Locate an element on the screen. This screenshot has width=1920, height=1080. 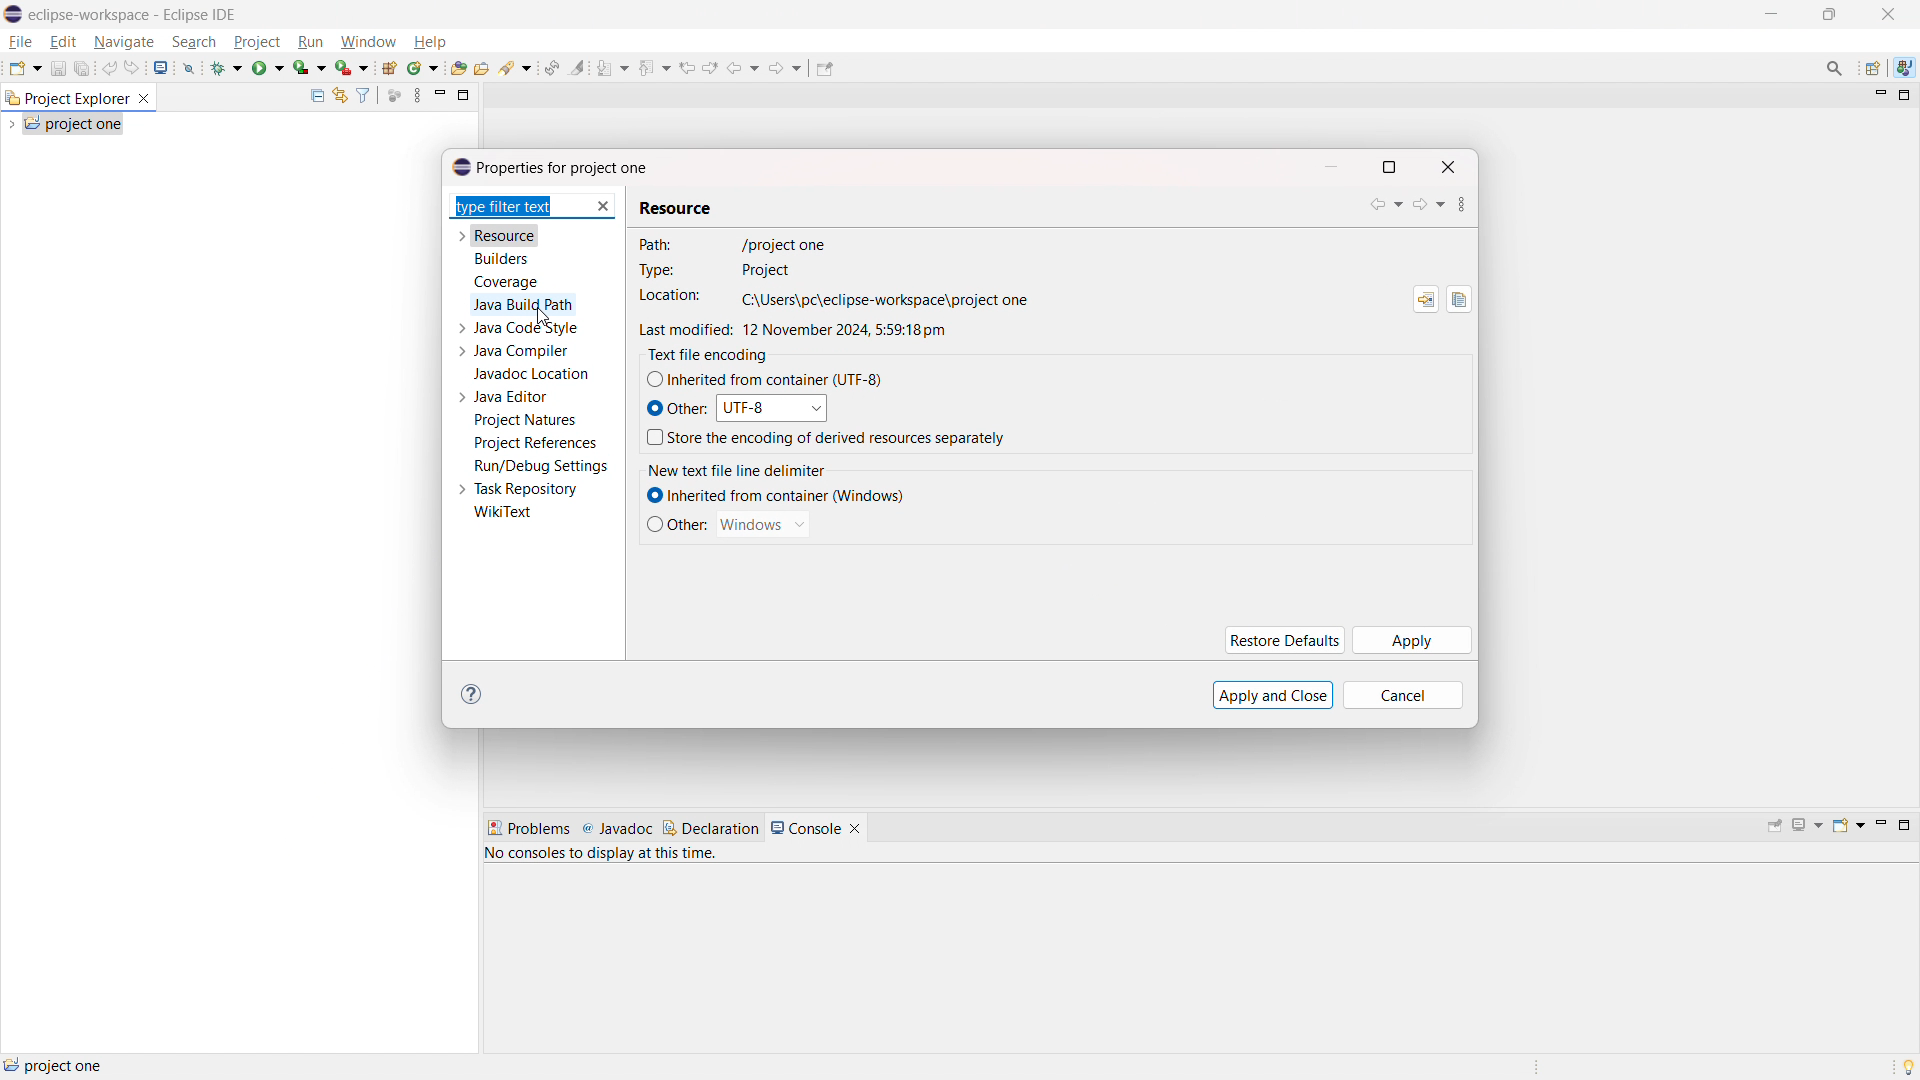
Last modified: 12 November 2024. 5:59:18 pm is located at coordinates (819, 329).